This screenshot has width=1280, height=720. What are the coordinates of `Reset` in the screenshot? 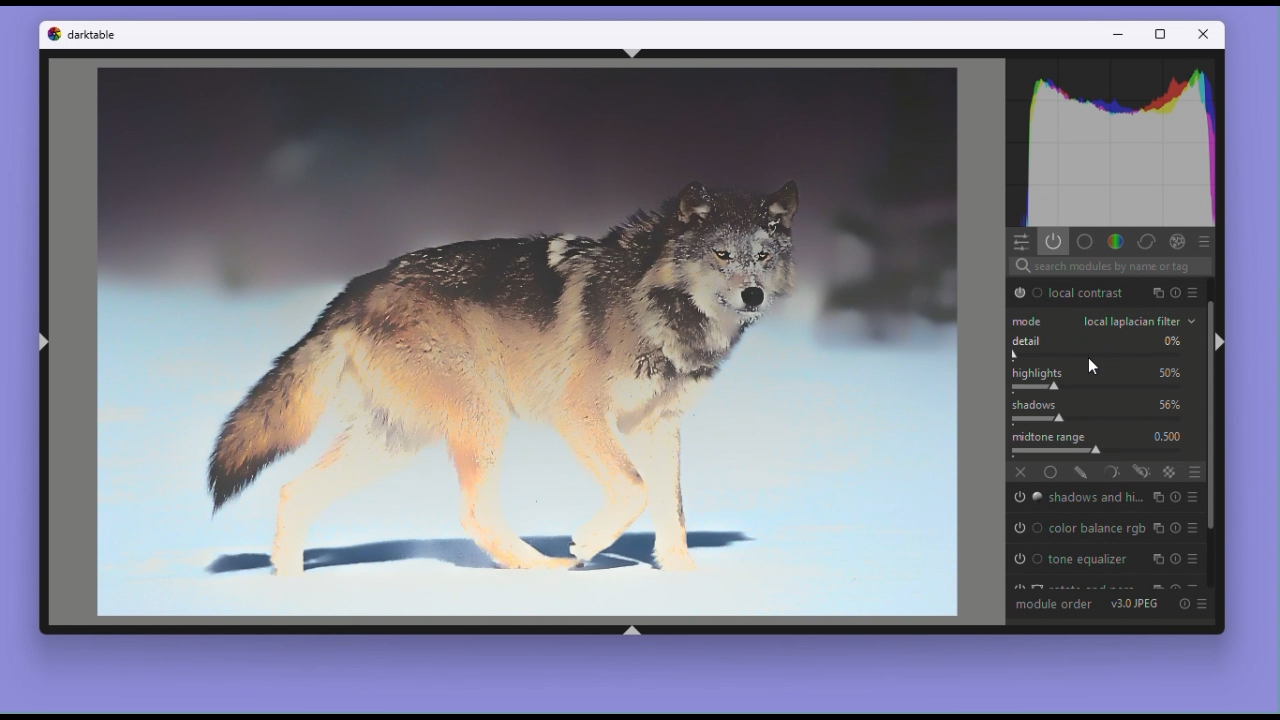 It's located at (1184, 603).